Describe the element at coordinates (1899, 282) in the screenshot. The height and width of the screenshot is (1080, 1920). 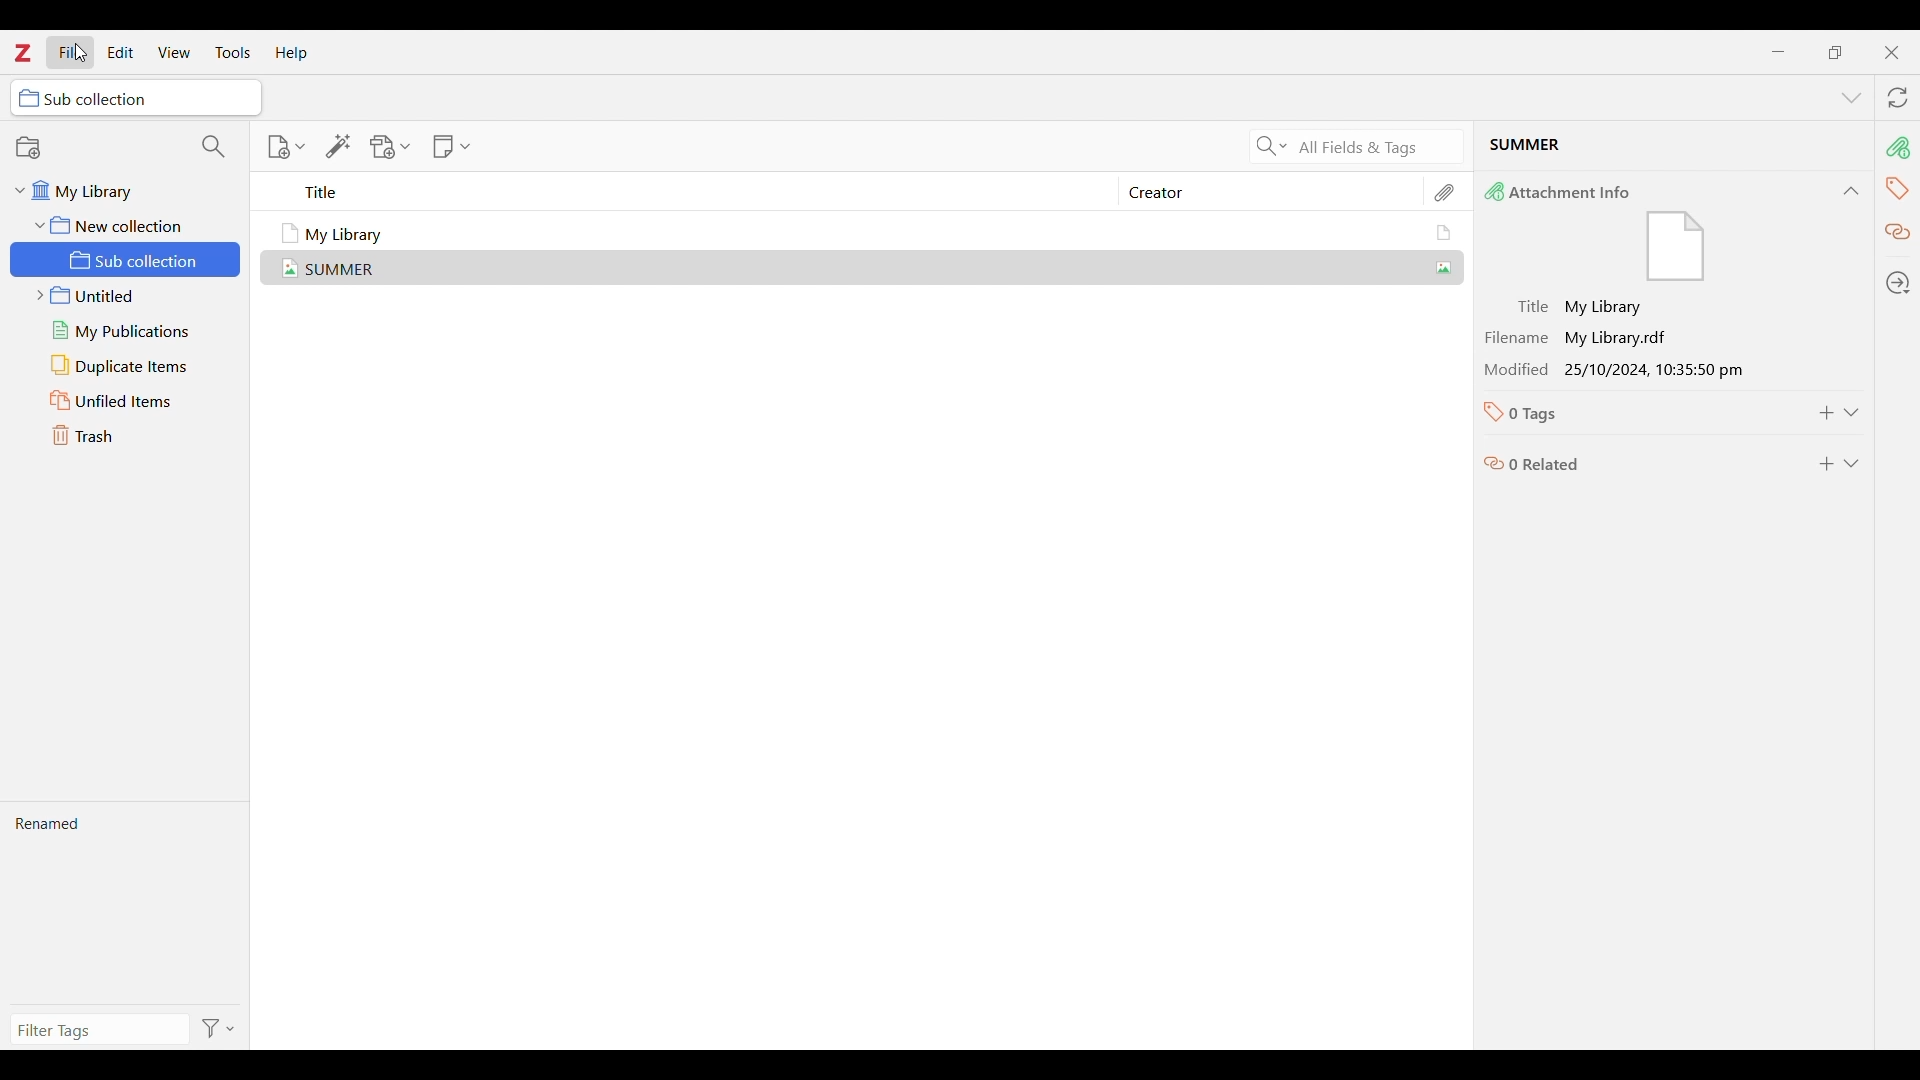
I see `Locate` at that location.